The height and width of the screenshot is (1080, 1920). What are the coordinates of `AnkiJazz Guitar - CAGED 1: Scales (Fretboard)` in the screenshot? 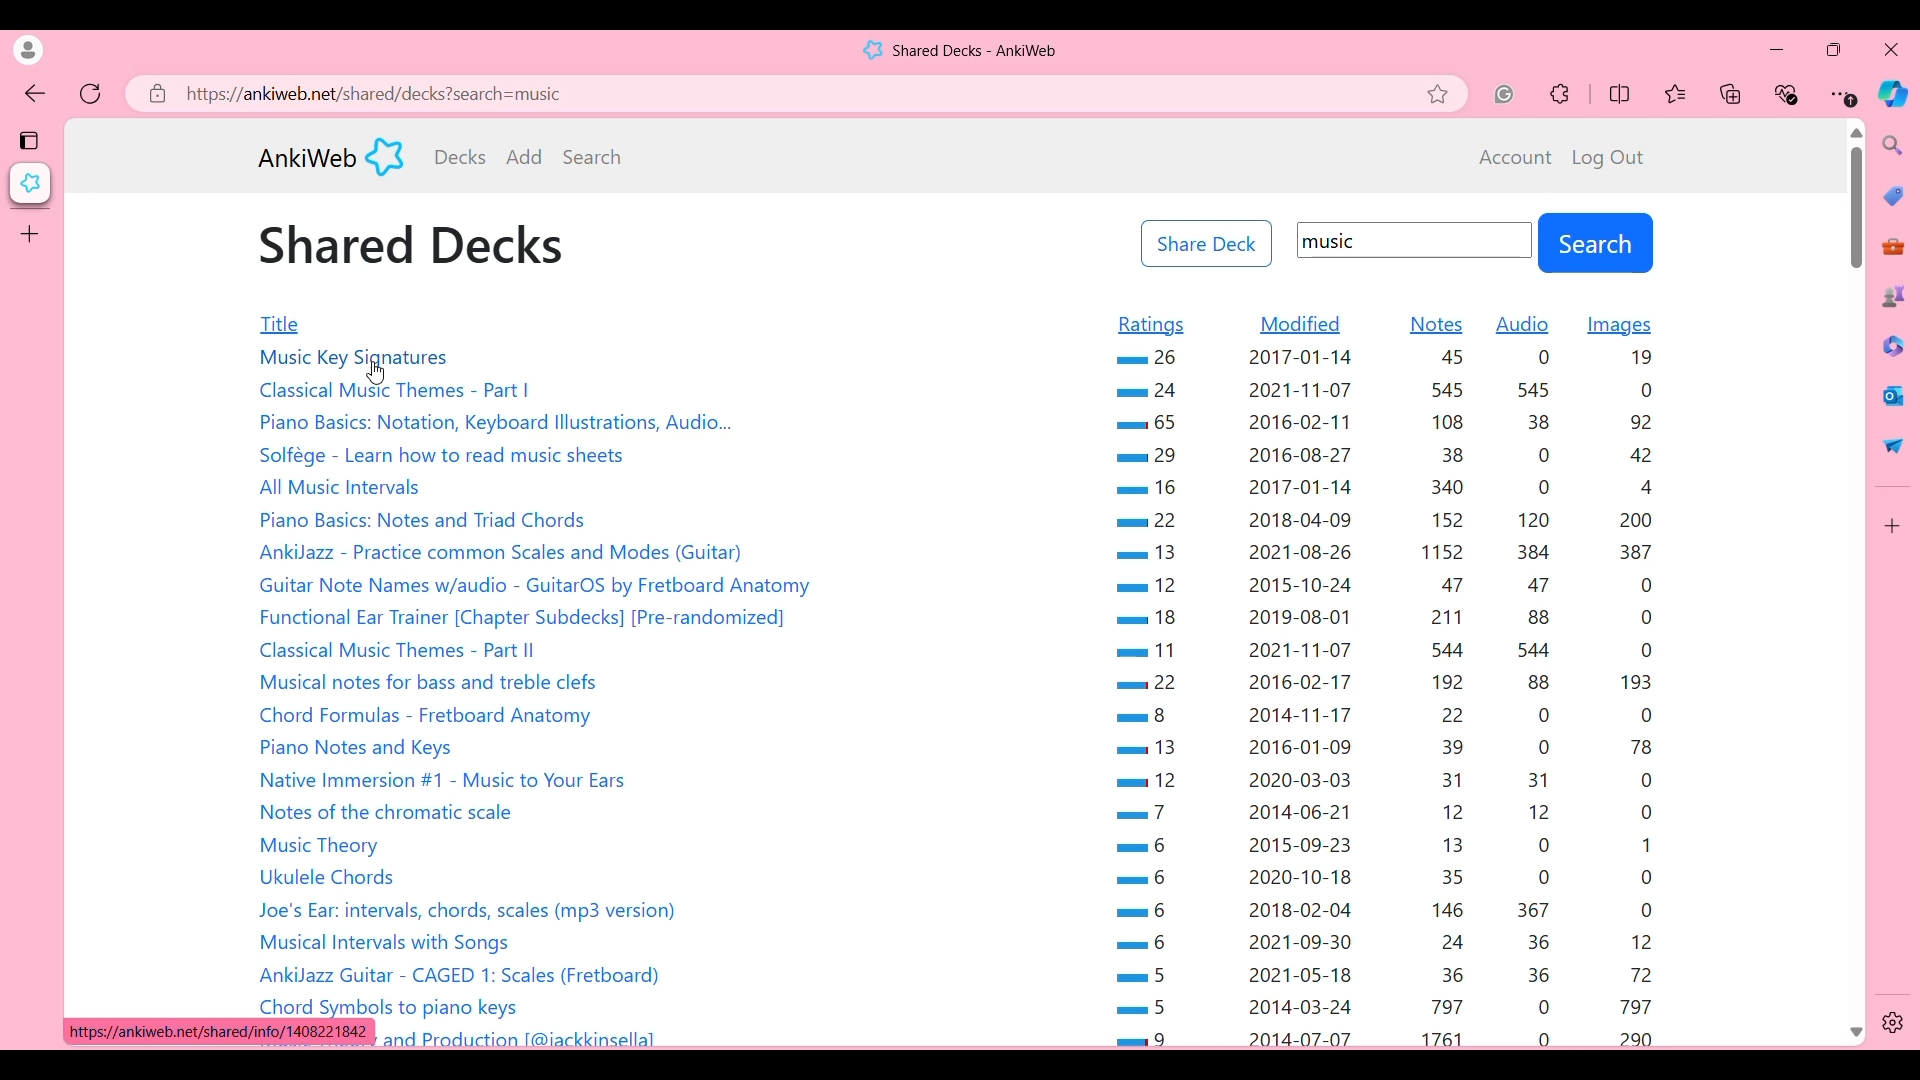 It's located at (470, 974).